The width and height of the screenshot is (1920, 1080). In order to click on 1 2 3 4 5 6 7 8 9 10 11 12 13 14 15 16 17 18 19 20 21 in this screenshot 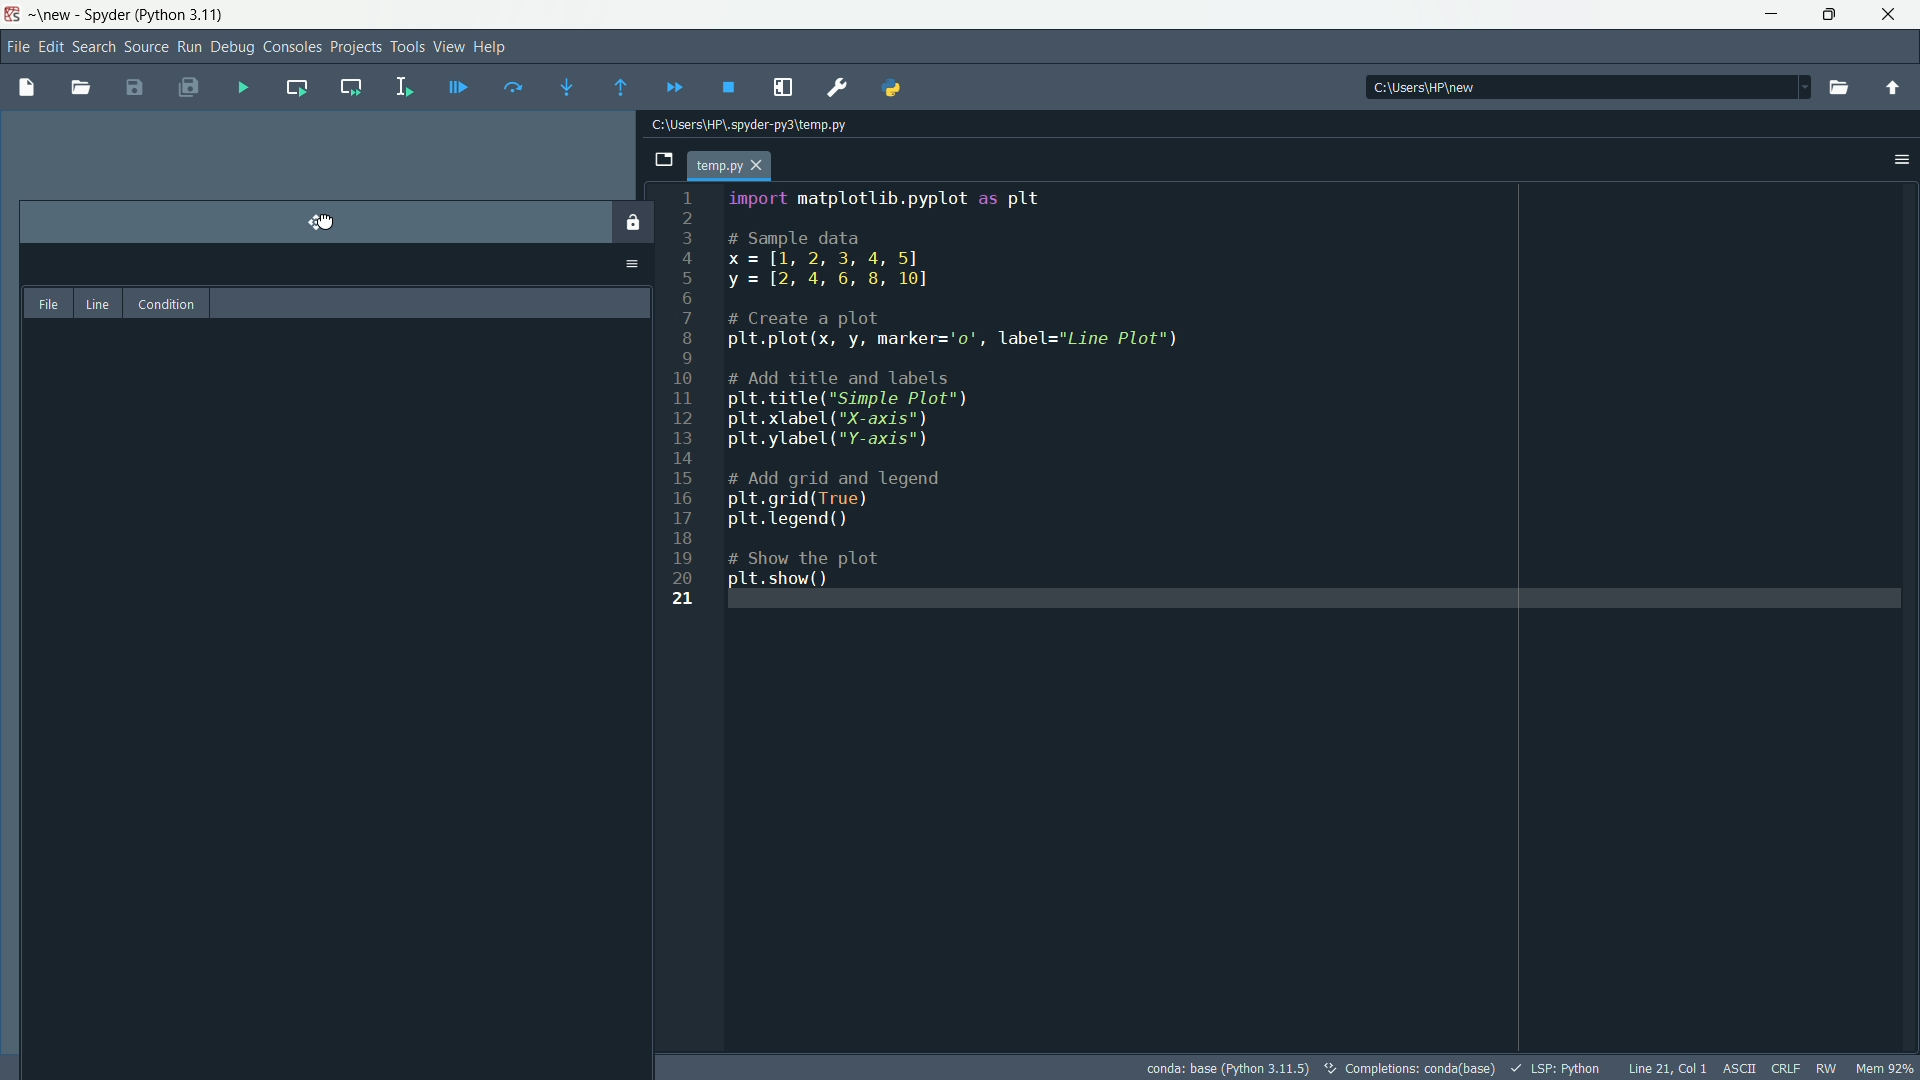, I will do `click(694, 414)`.